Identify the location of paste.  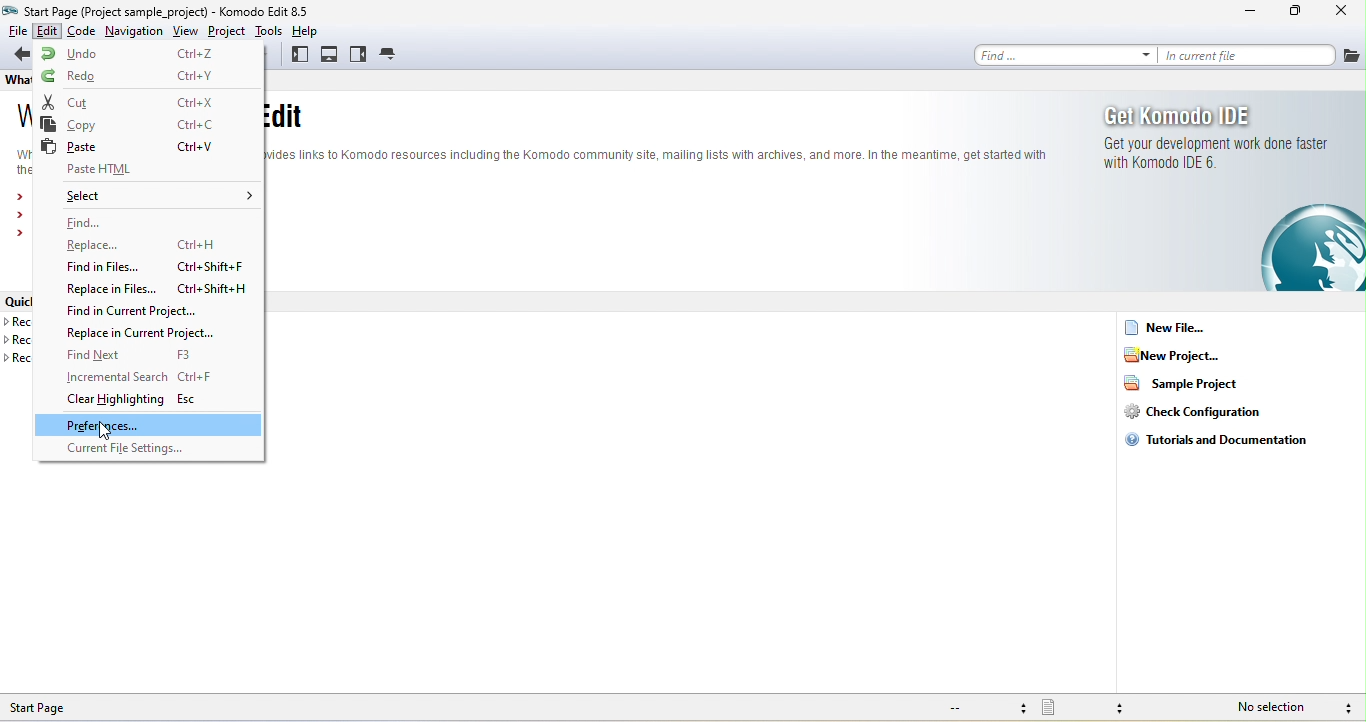
(138, 147).